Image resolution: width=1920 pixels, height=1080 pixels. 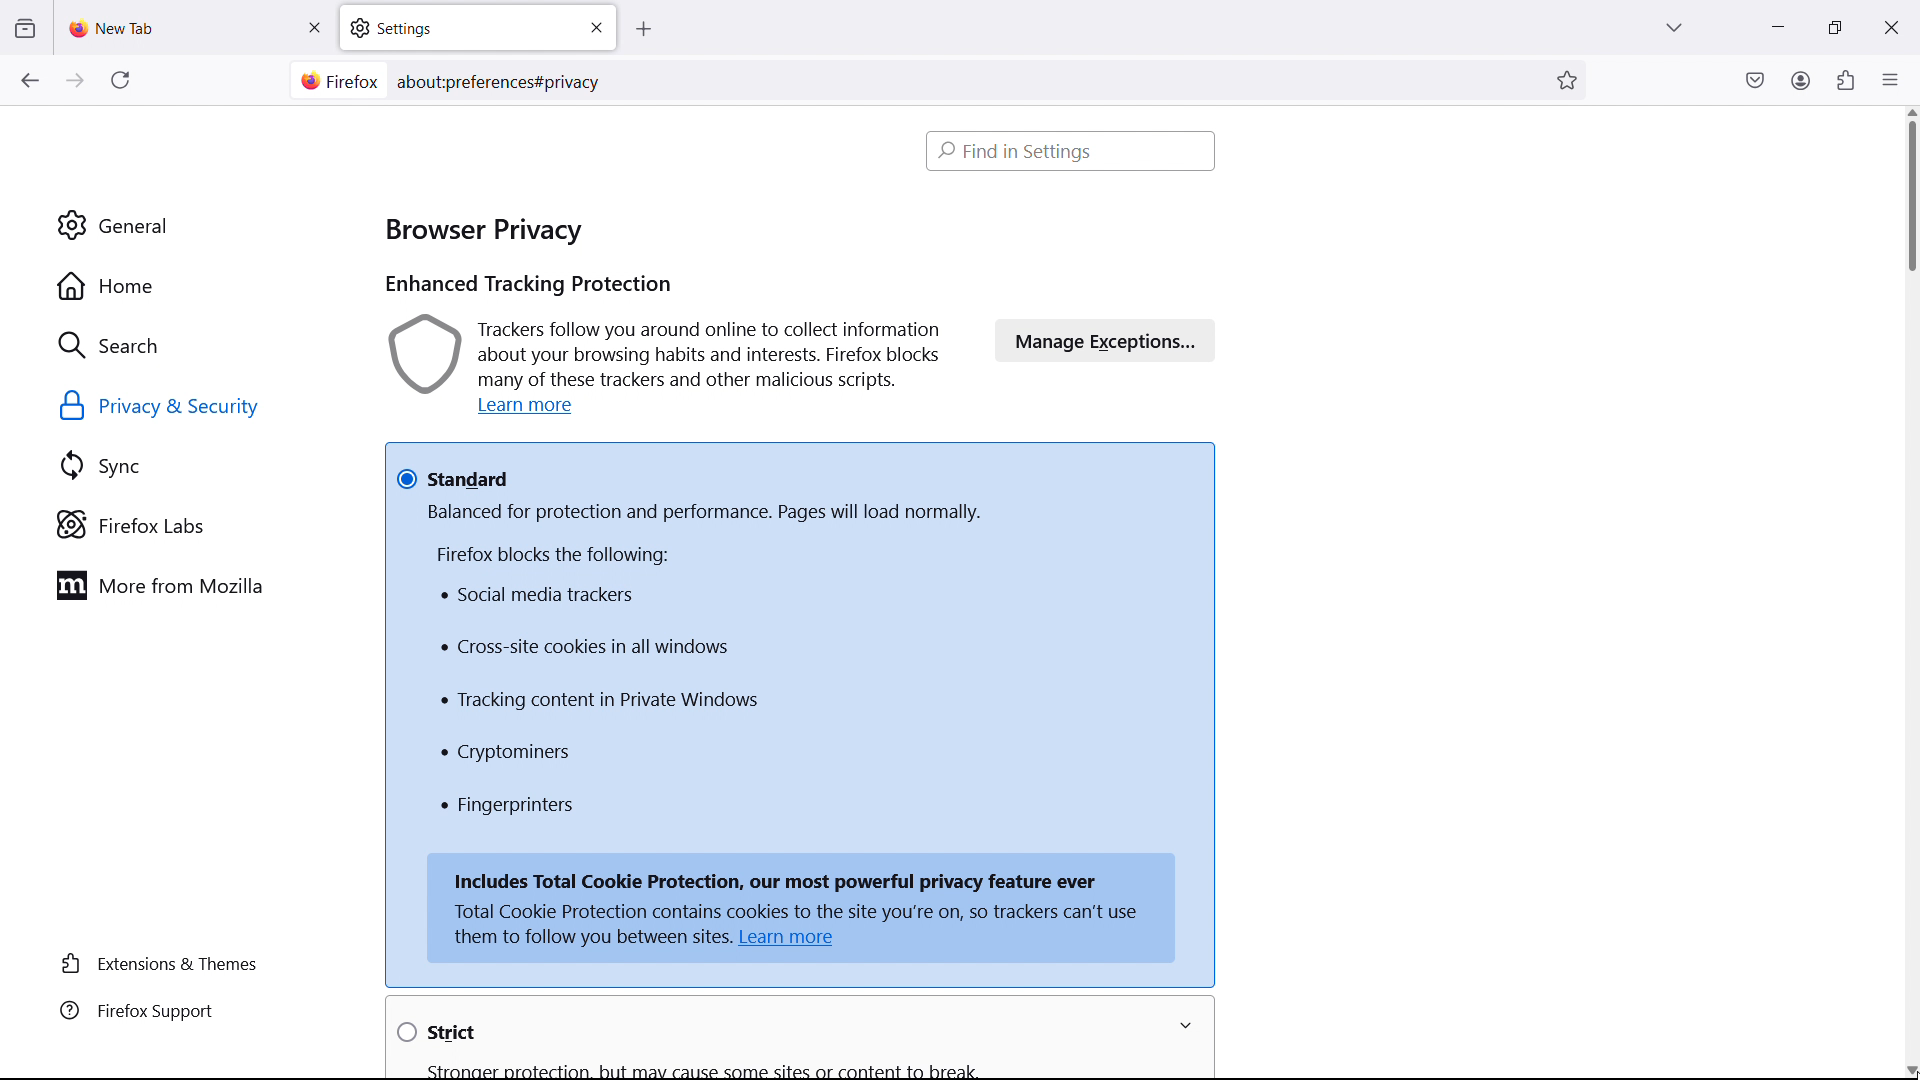 What do you see at coordinates (1890, 24) in the screenshot?
I see `close` at bounding box center [1890, 24].